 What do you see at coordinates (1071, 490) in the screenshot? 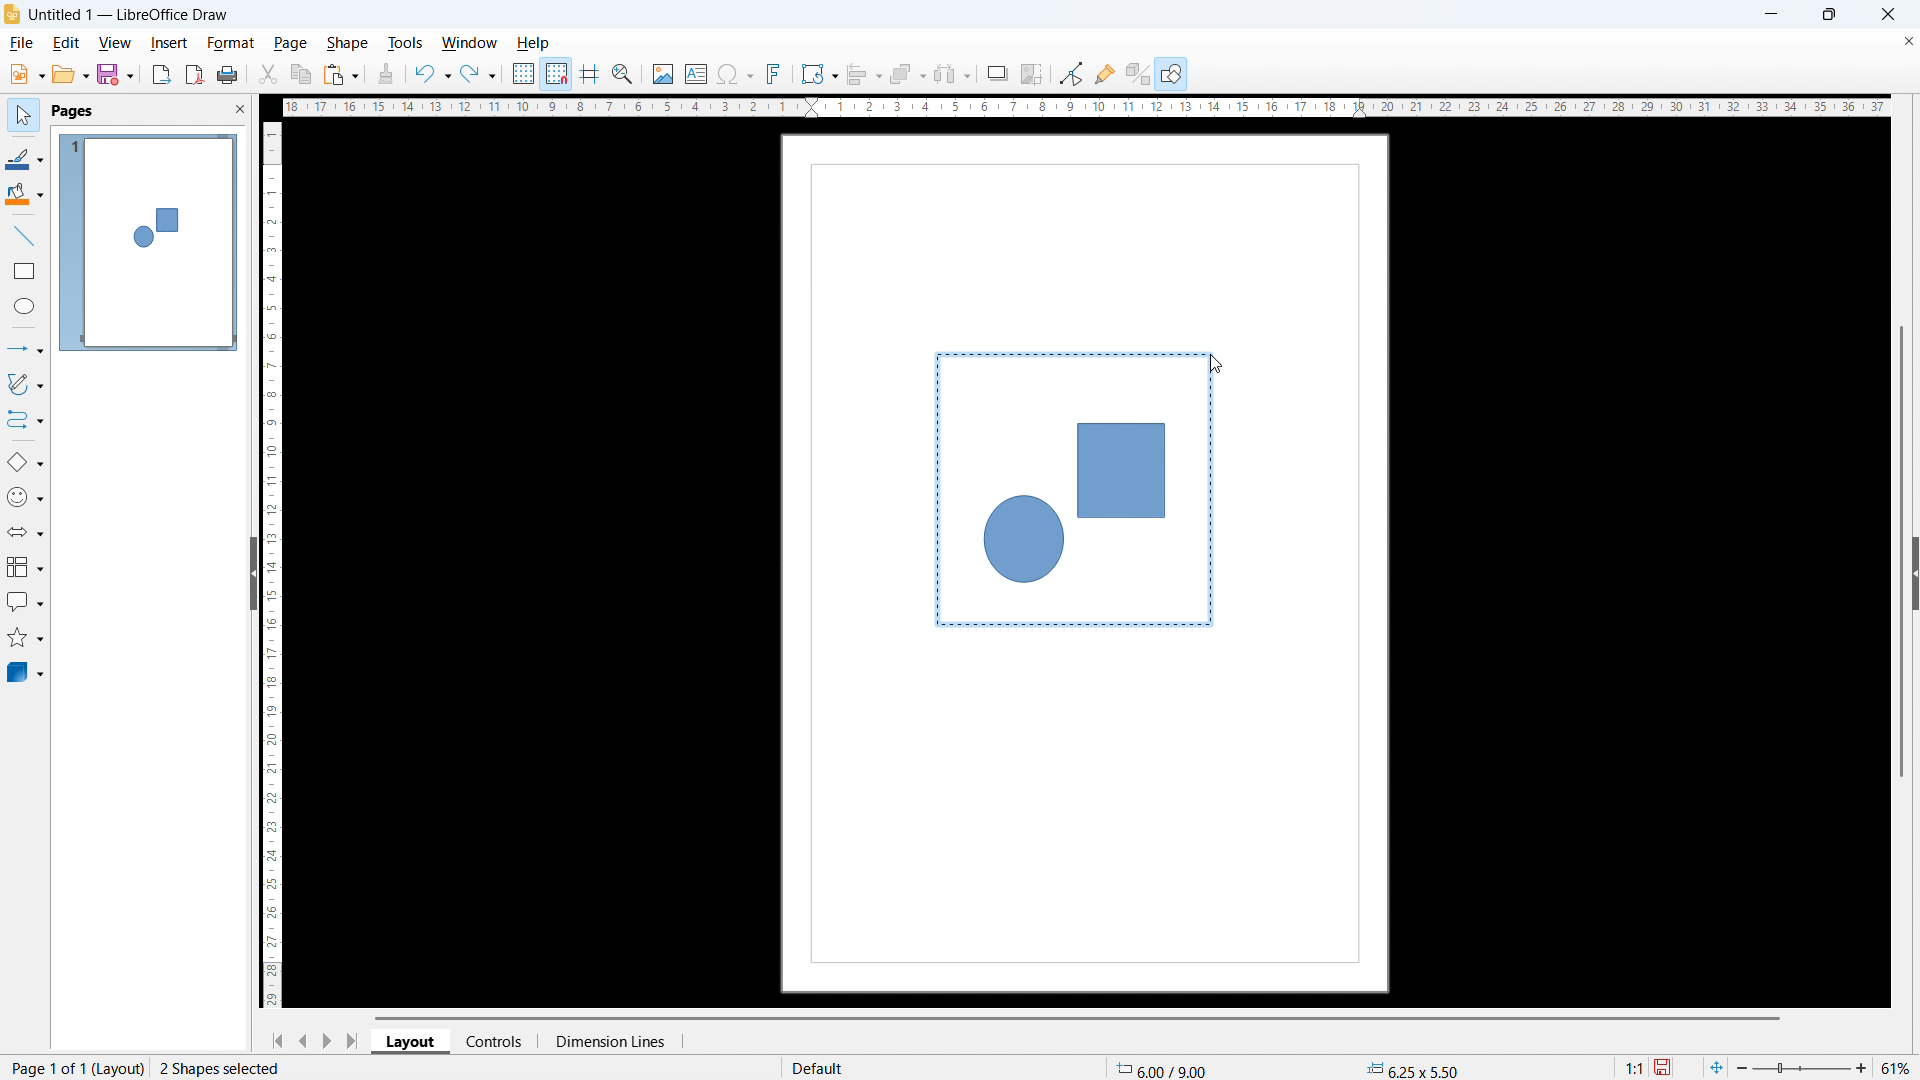
I see `shapes being selected together` at bounding box center [1071, 490].